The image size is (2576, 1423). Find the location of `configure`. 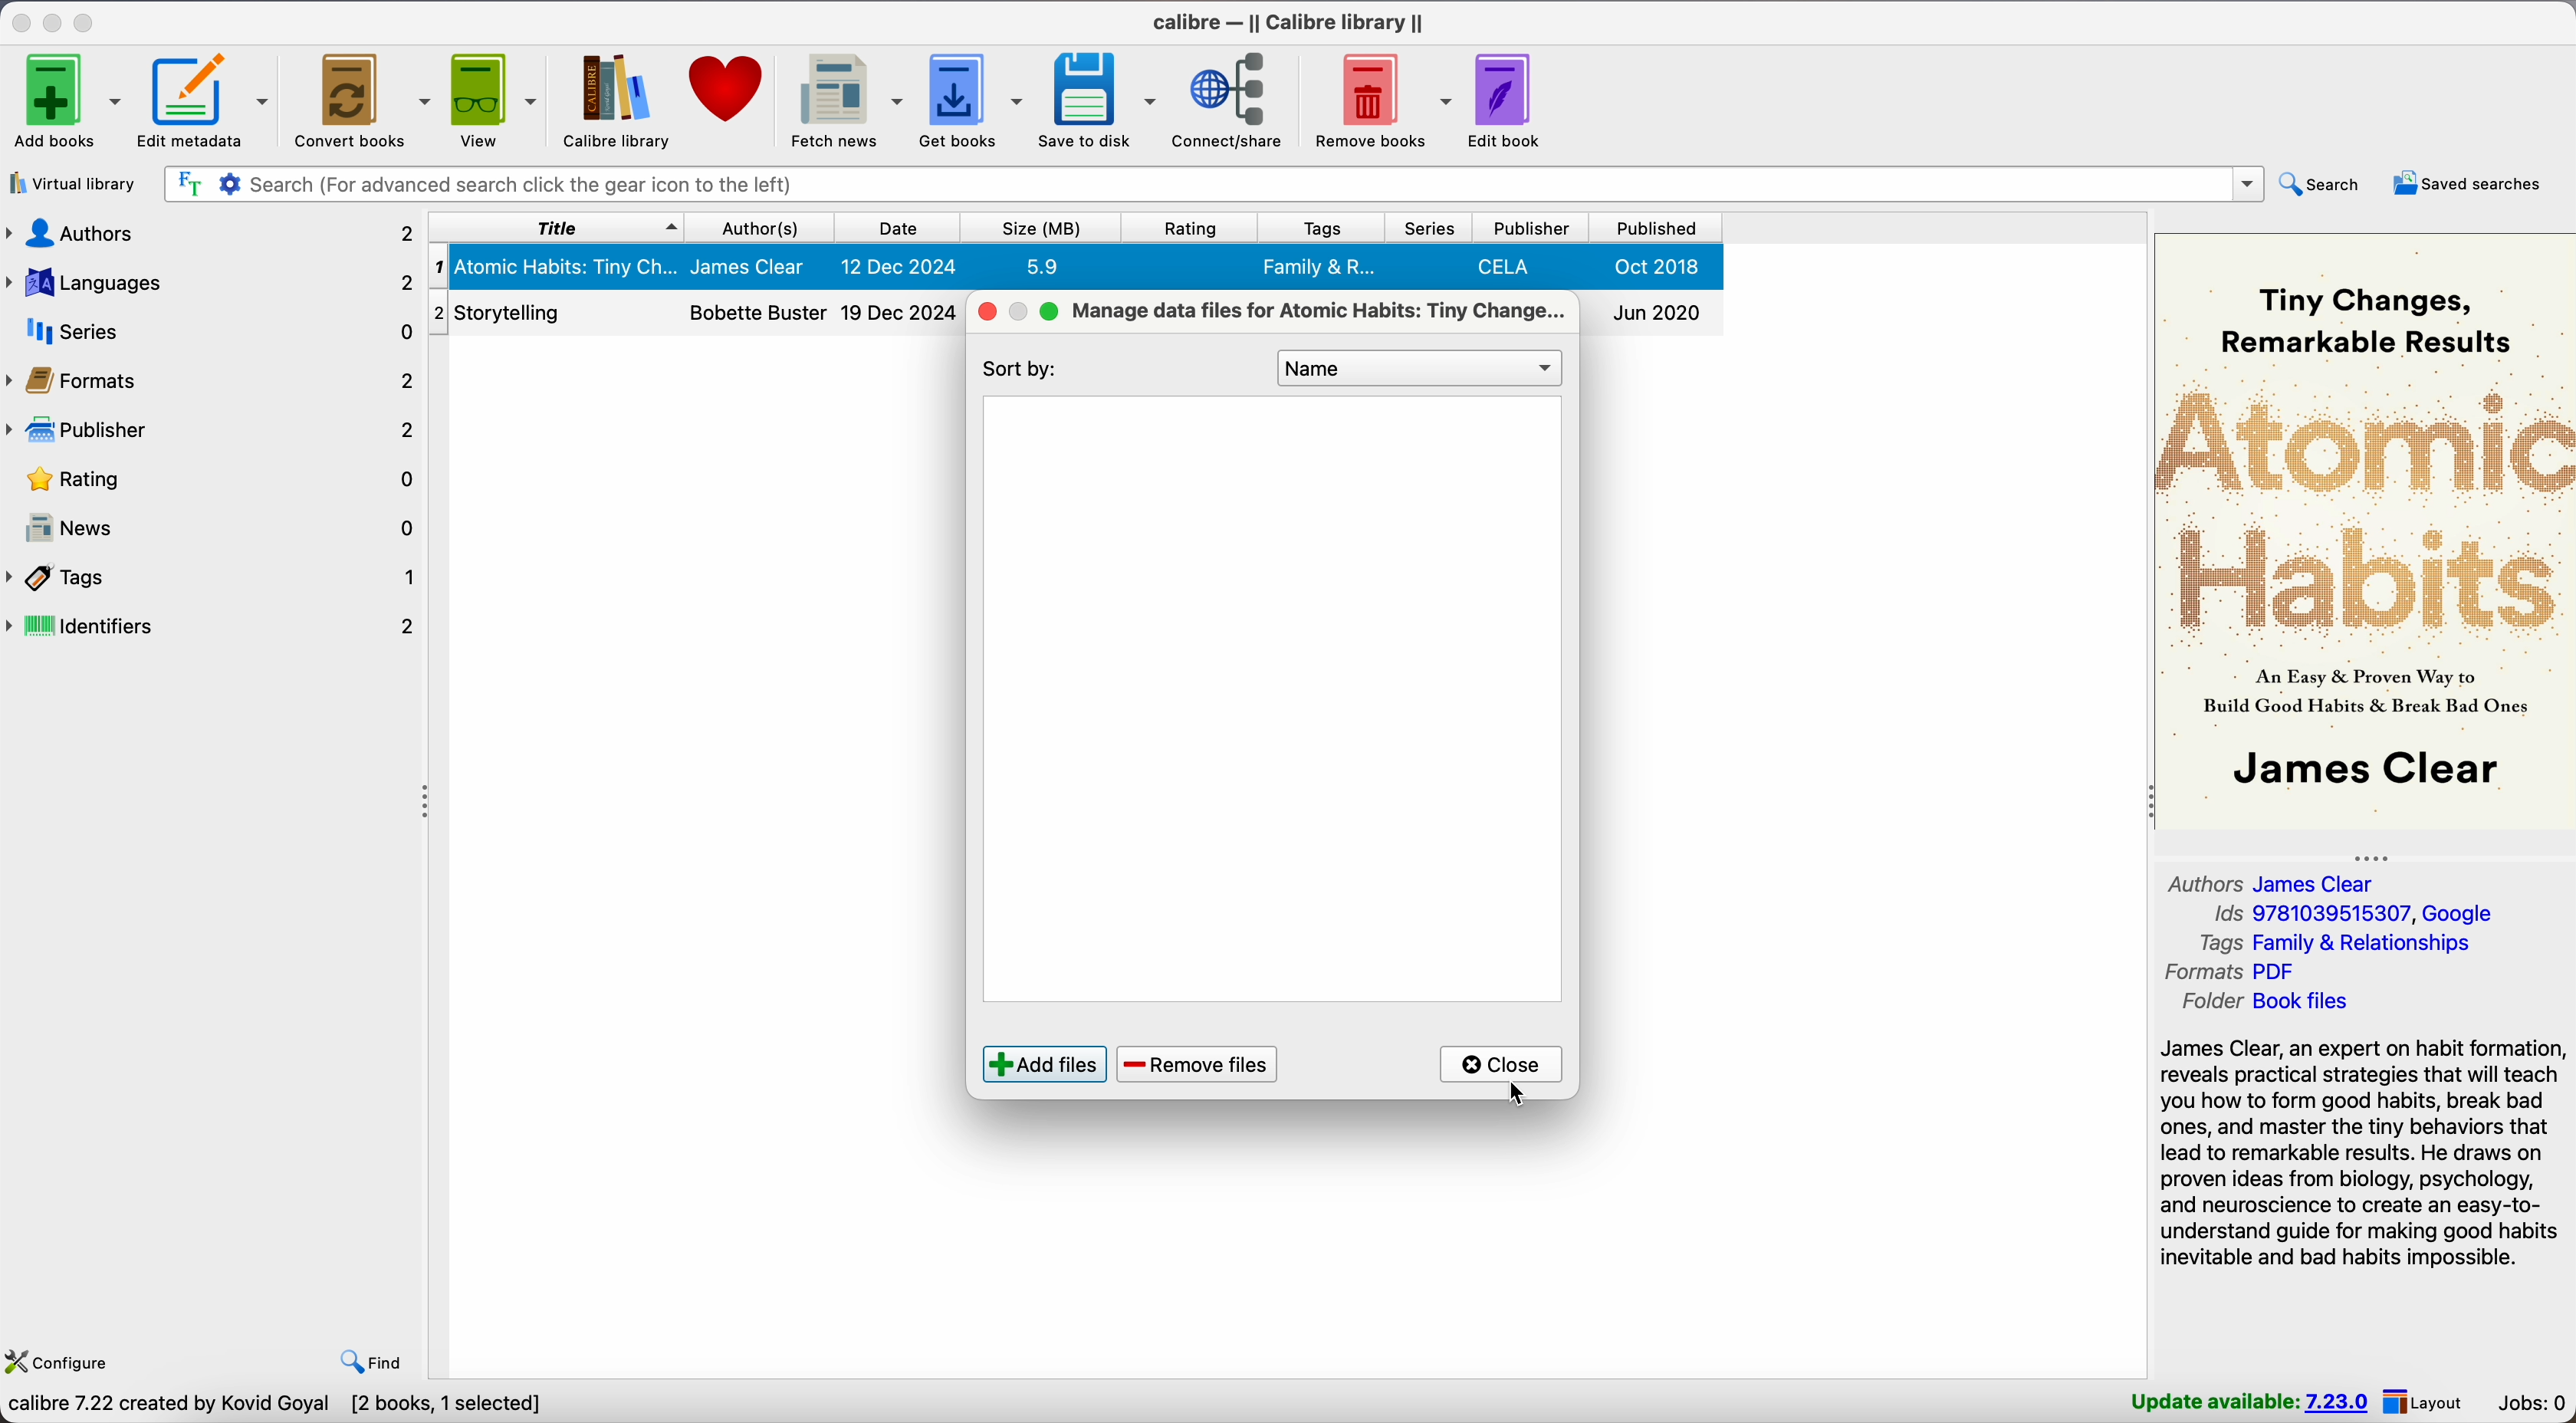

configure is located at coordinates (60, 1358).